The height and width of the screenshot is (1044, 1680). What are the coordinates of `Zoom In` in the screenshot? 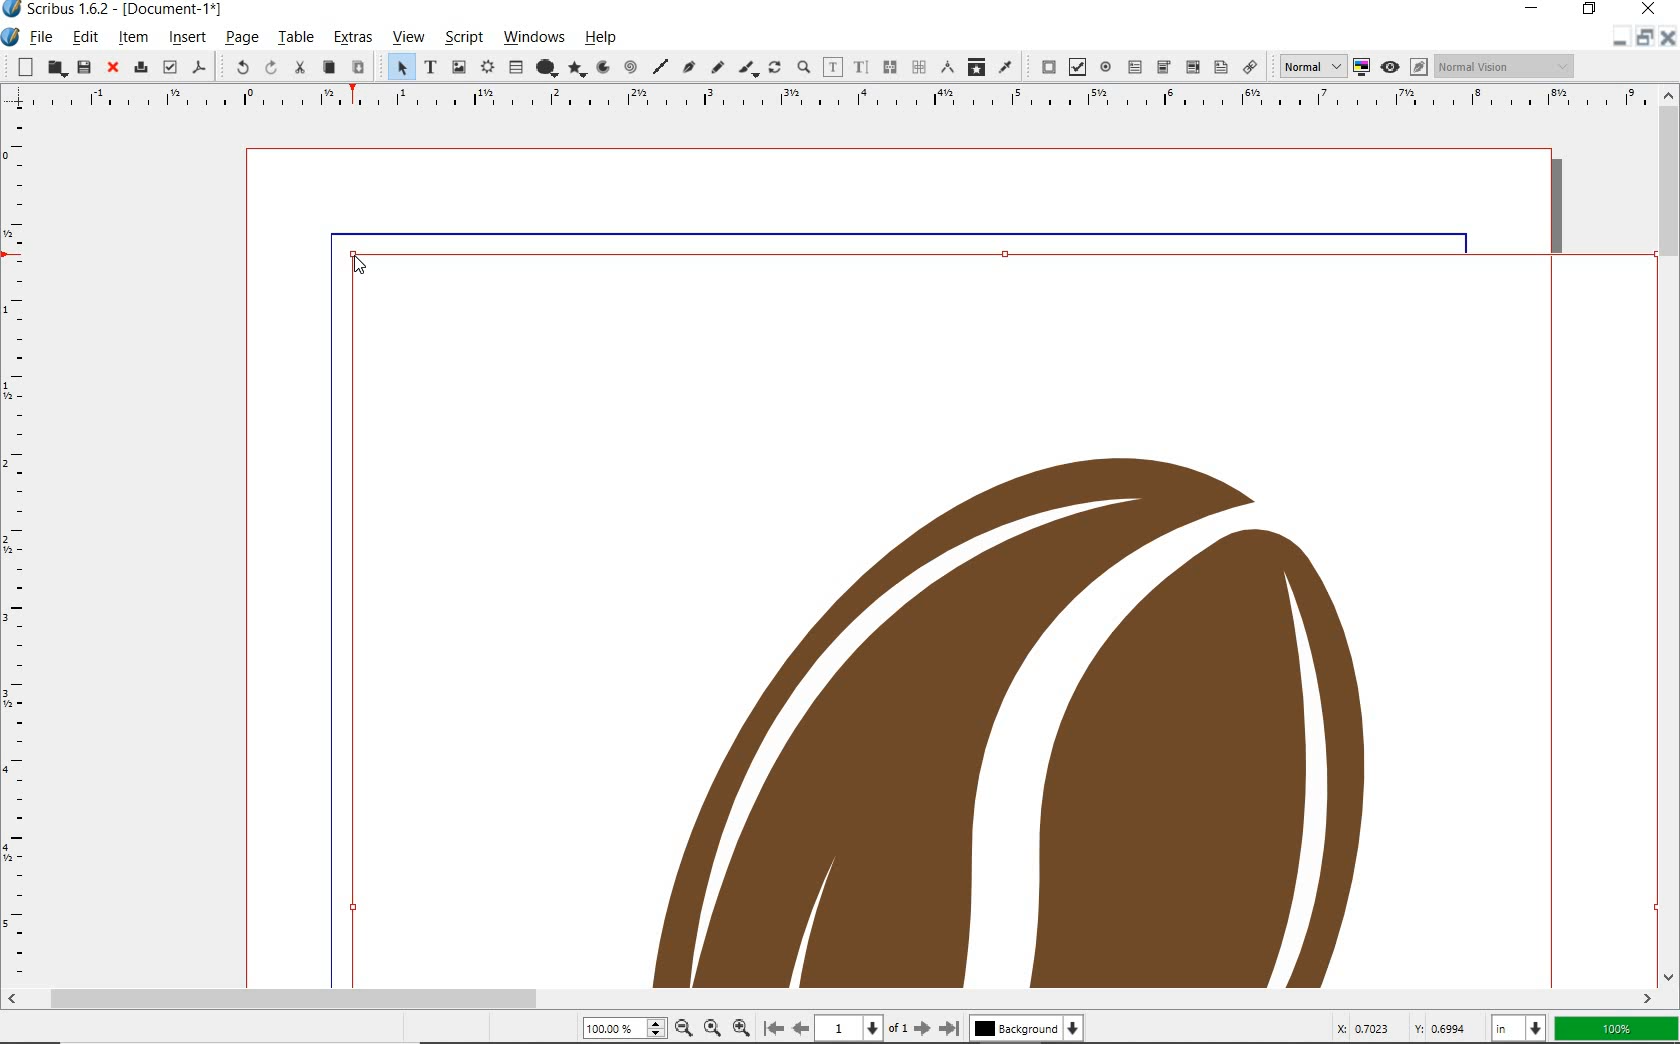 It's located at (741, 1029).